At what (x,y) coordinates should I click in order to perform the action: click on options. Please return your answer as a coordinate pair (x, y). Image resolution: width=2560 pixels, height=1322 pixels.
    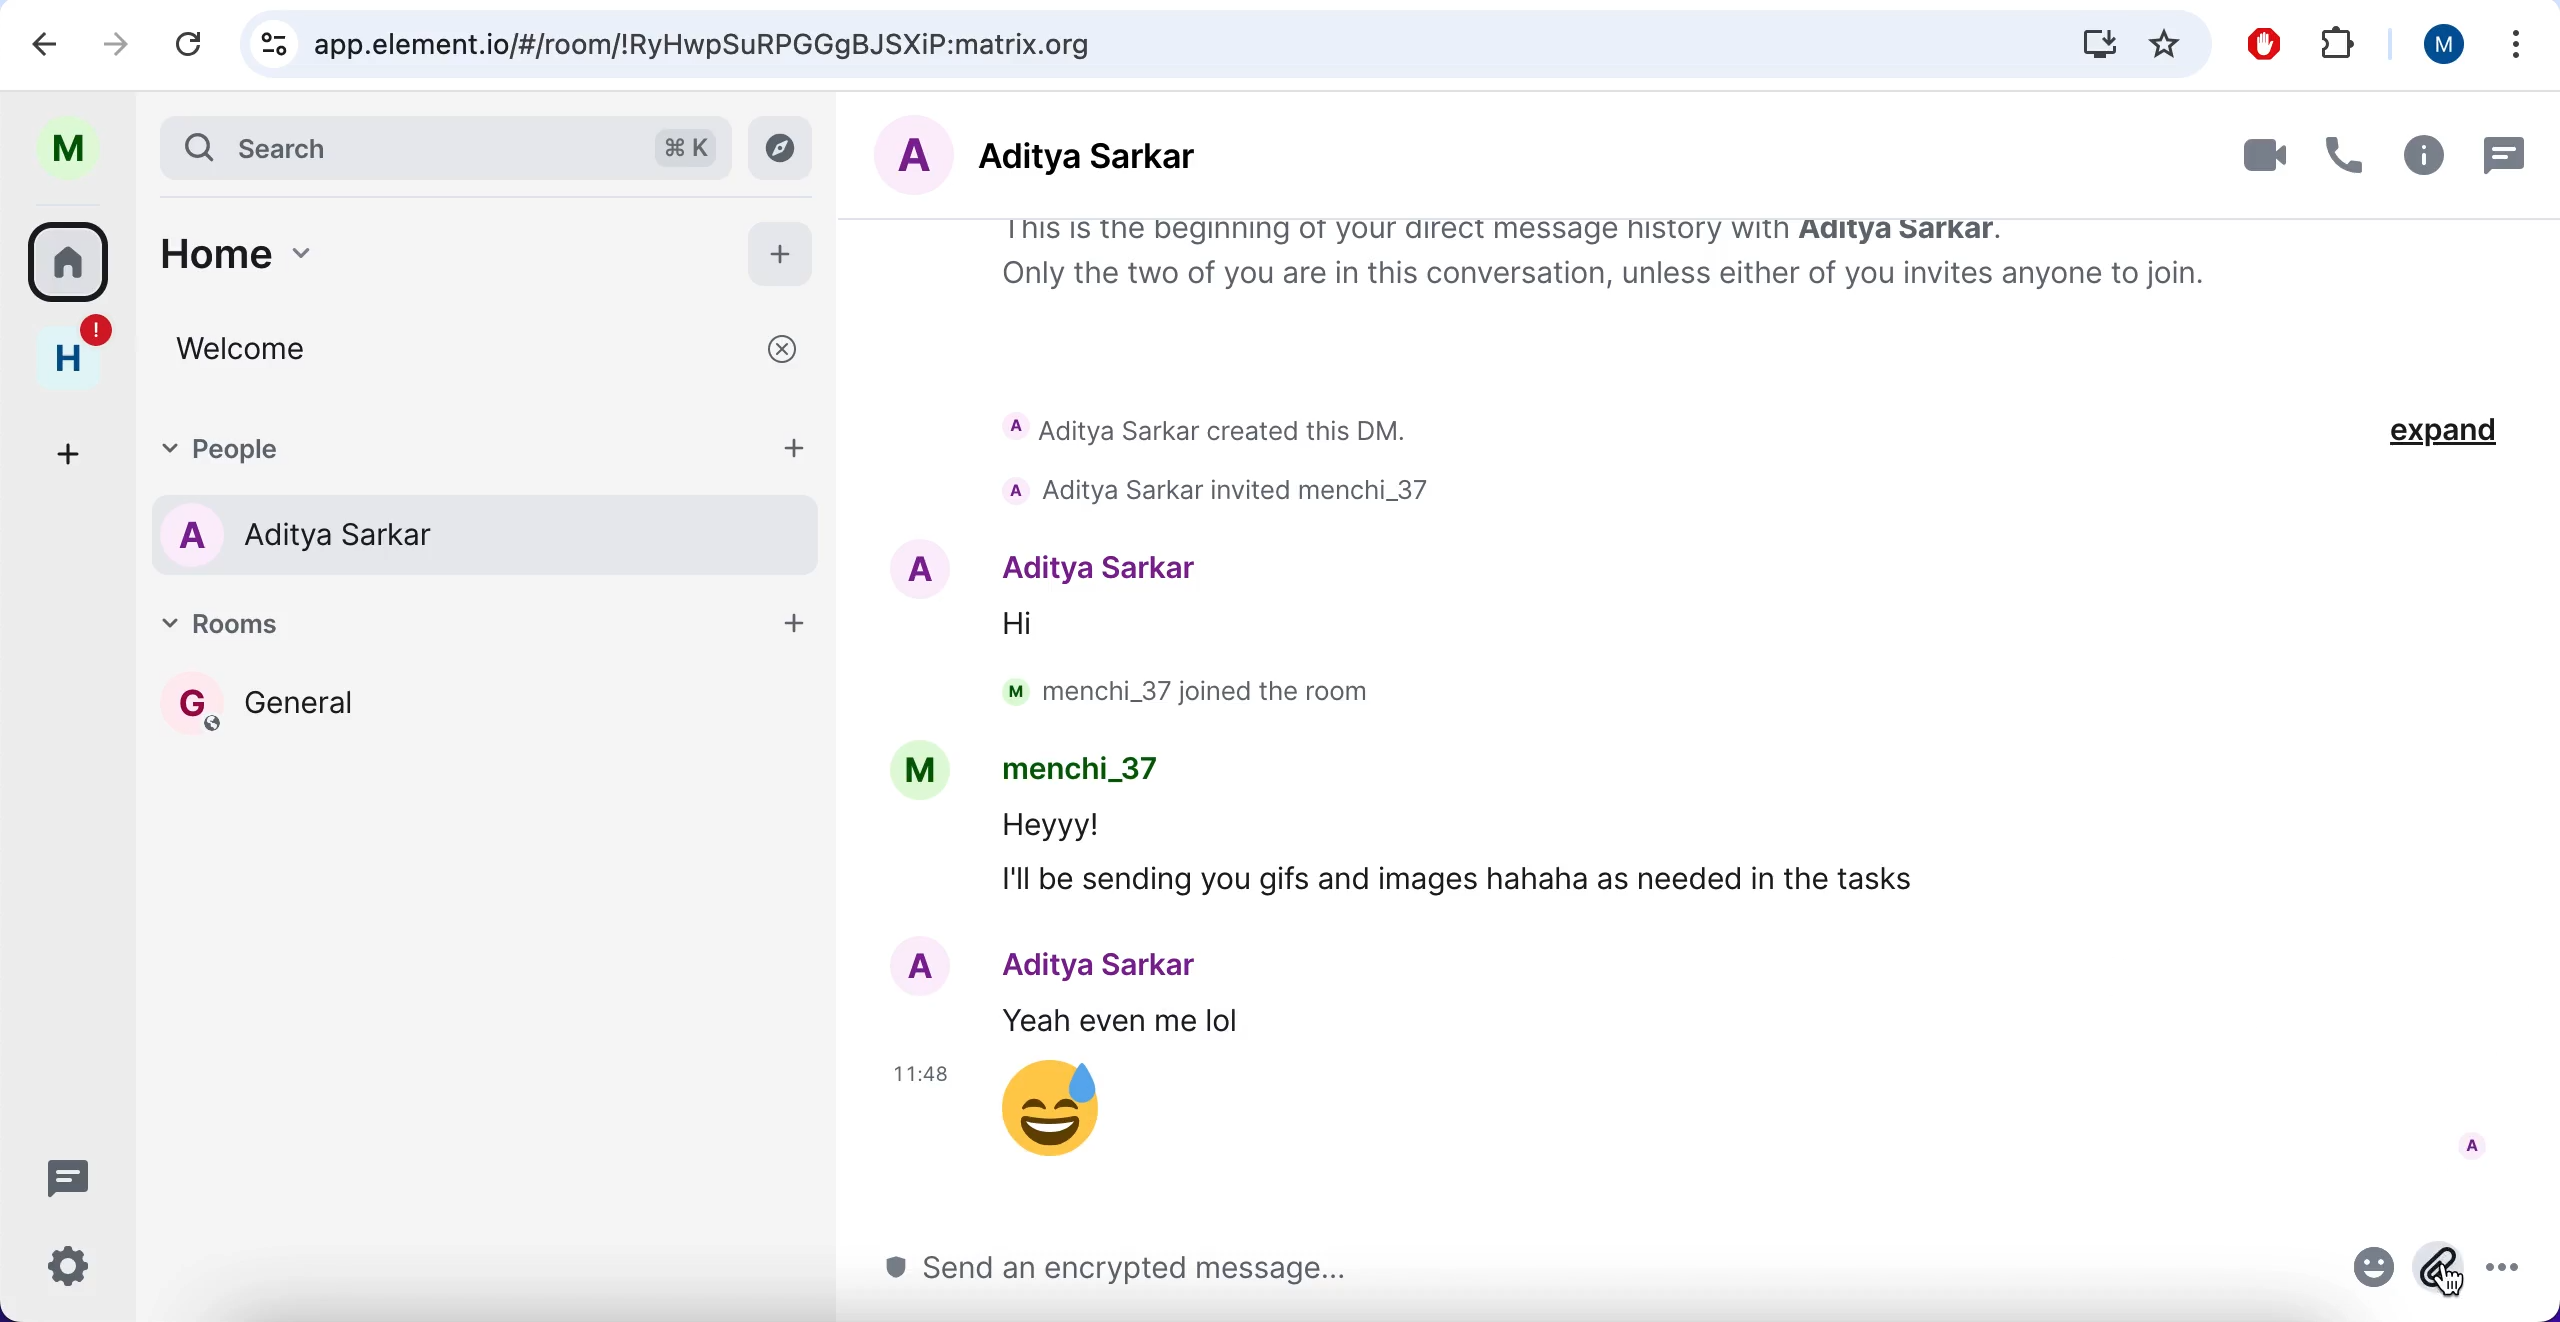
    Looking at the image, I should click on (2517, 1275).